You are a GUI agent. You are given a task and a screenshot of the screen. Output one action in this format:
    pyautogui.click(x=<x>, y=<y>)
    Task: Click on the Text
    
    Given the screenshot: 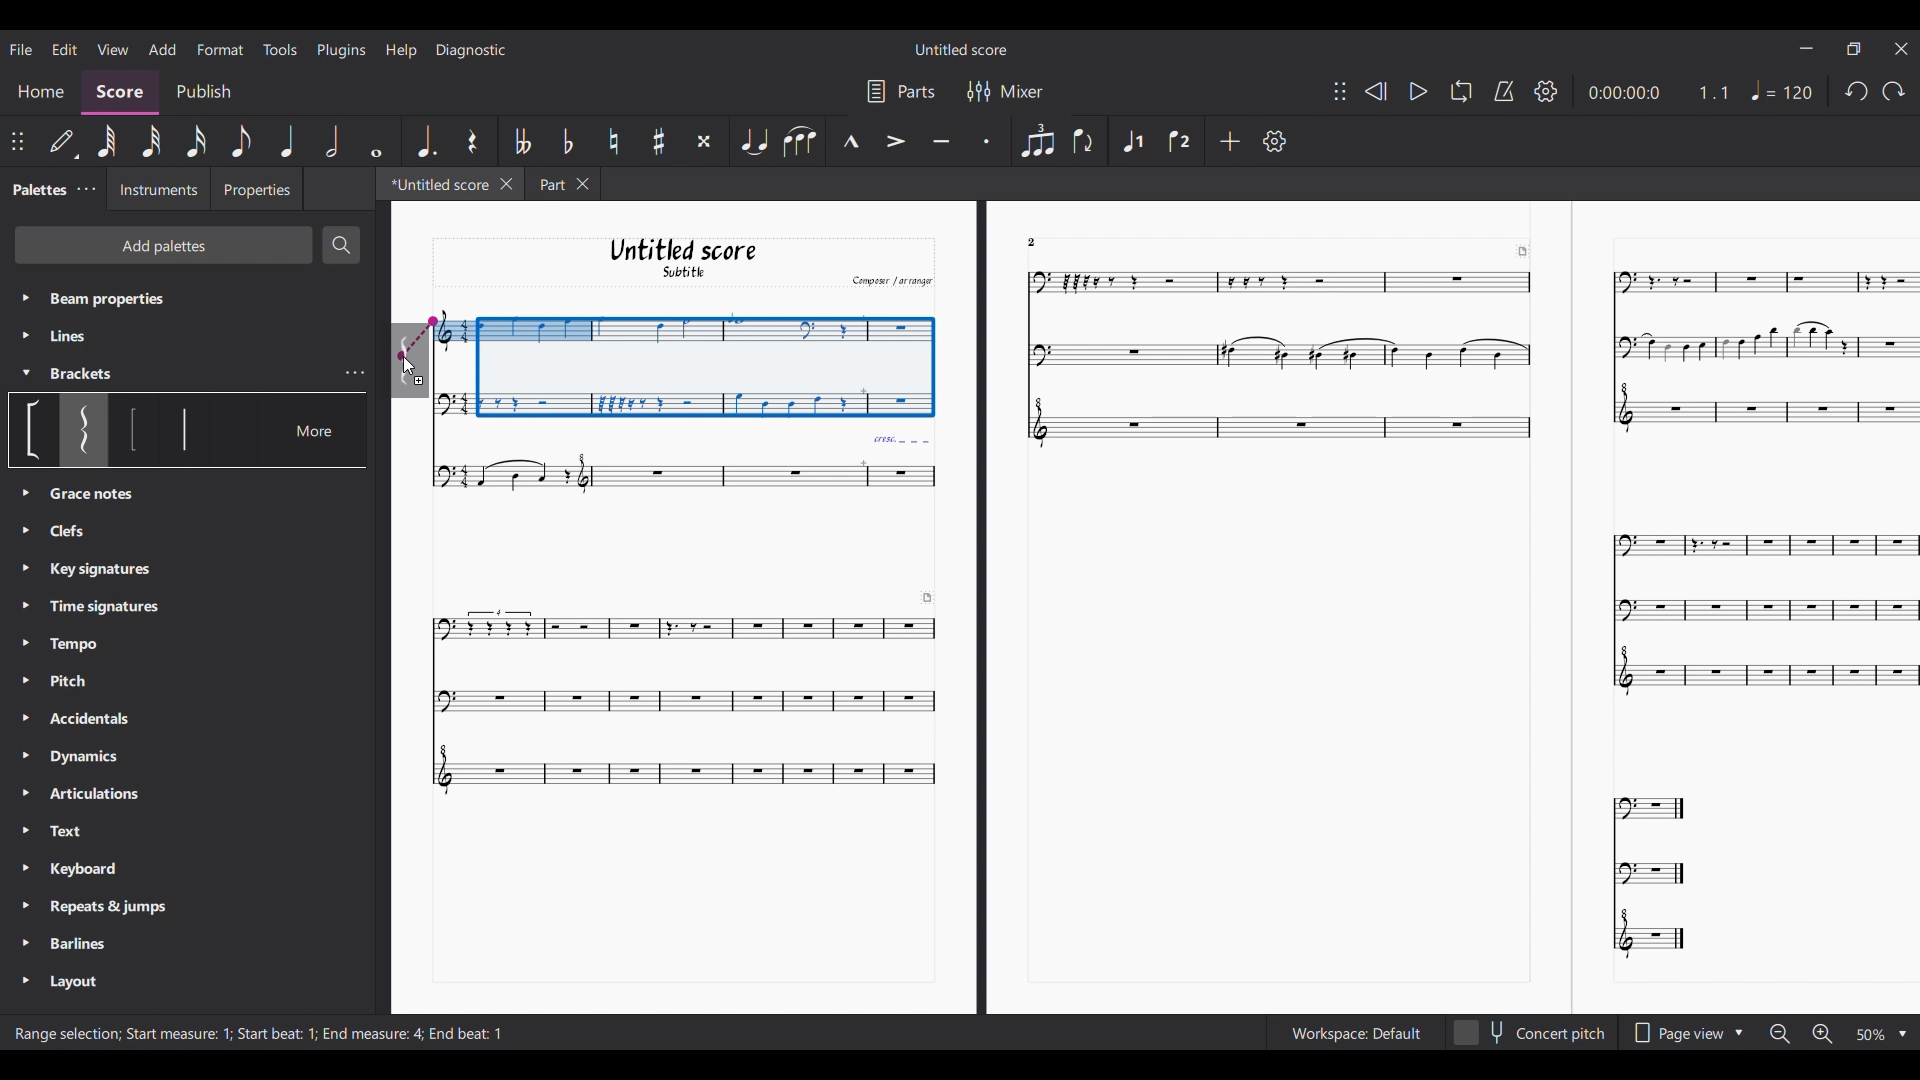 What is the action you would take?
    pyautogui.click(x=98, y=831)
    